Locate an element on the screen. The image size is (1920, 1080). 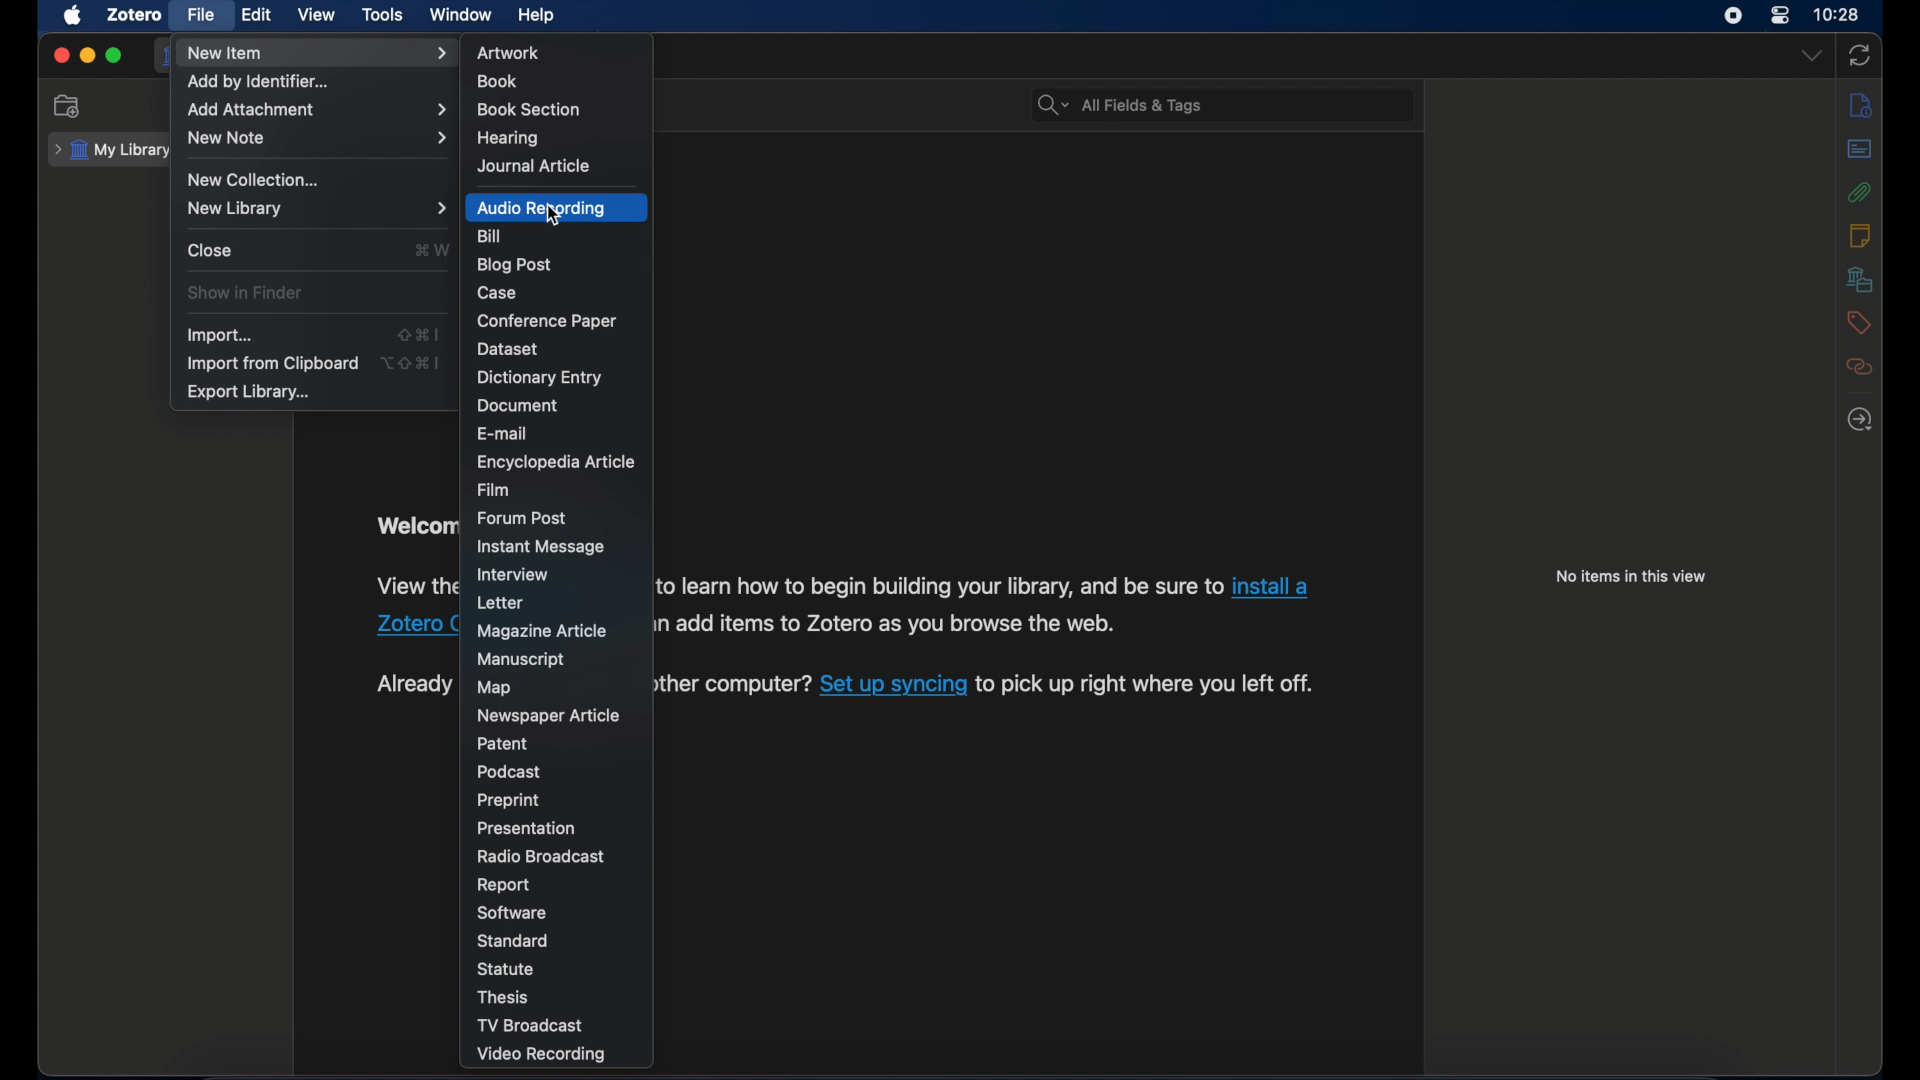
link is located at coordinates (1144, 684).